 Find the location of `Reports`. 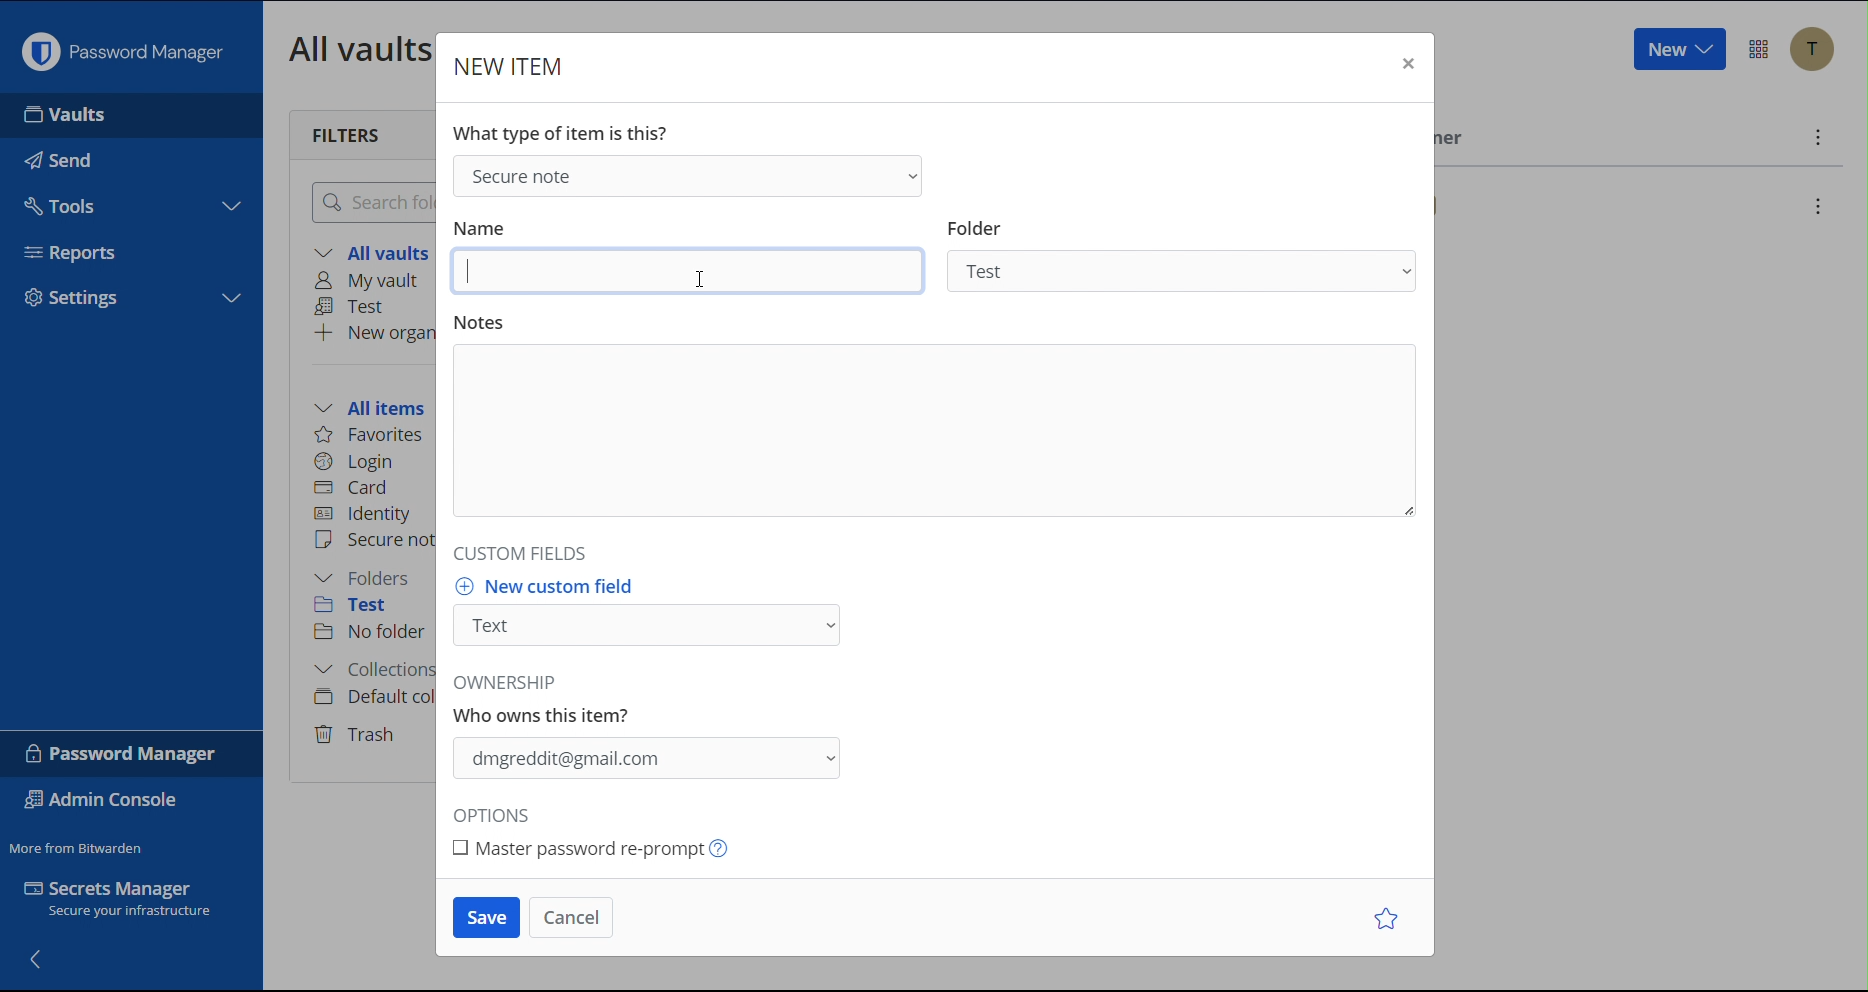

Reports is located at coordinates (78, 250).